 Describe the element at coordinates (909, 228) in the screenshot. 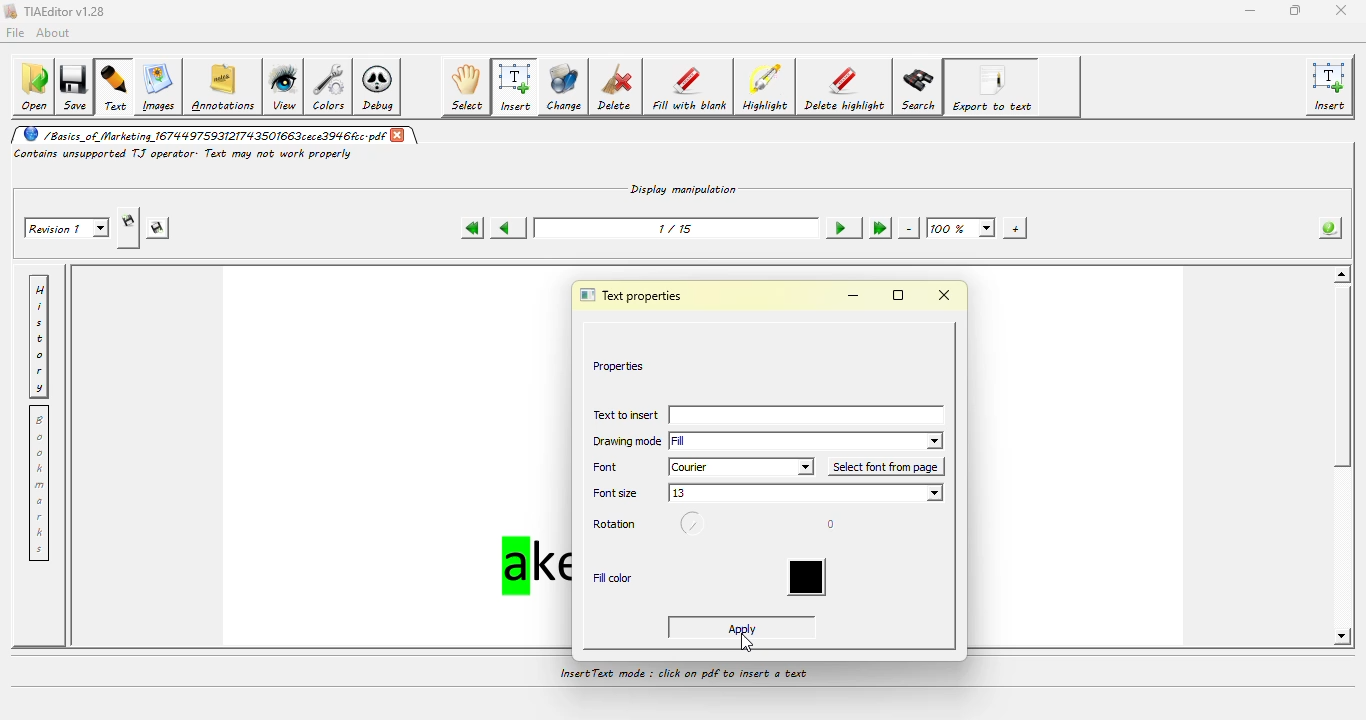

I see `zoom out` at that location.